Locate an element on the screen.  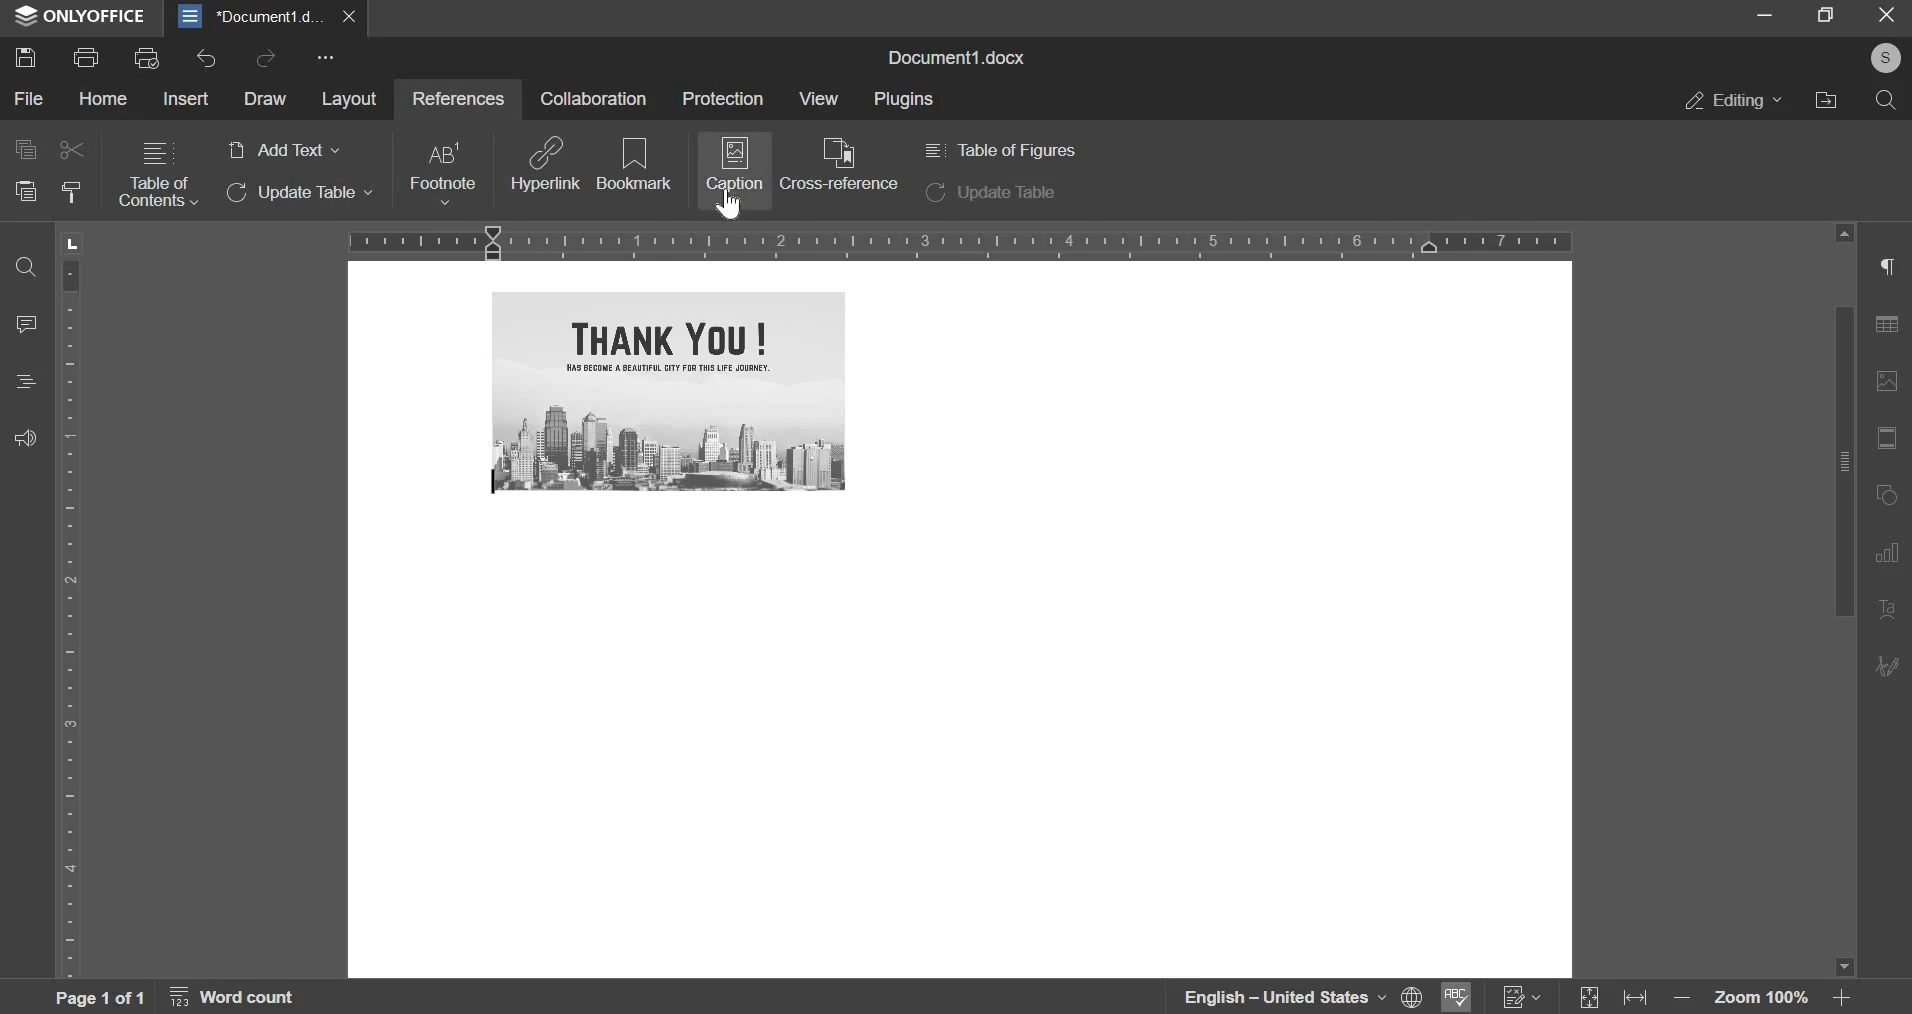
draw is located at coordinates (264, 99).